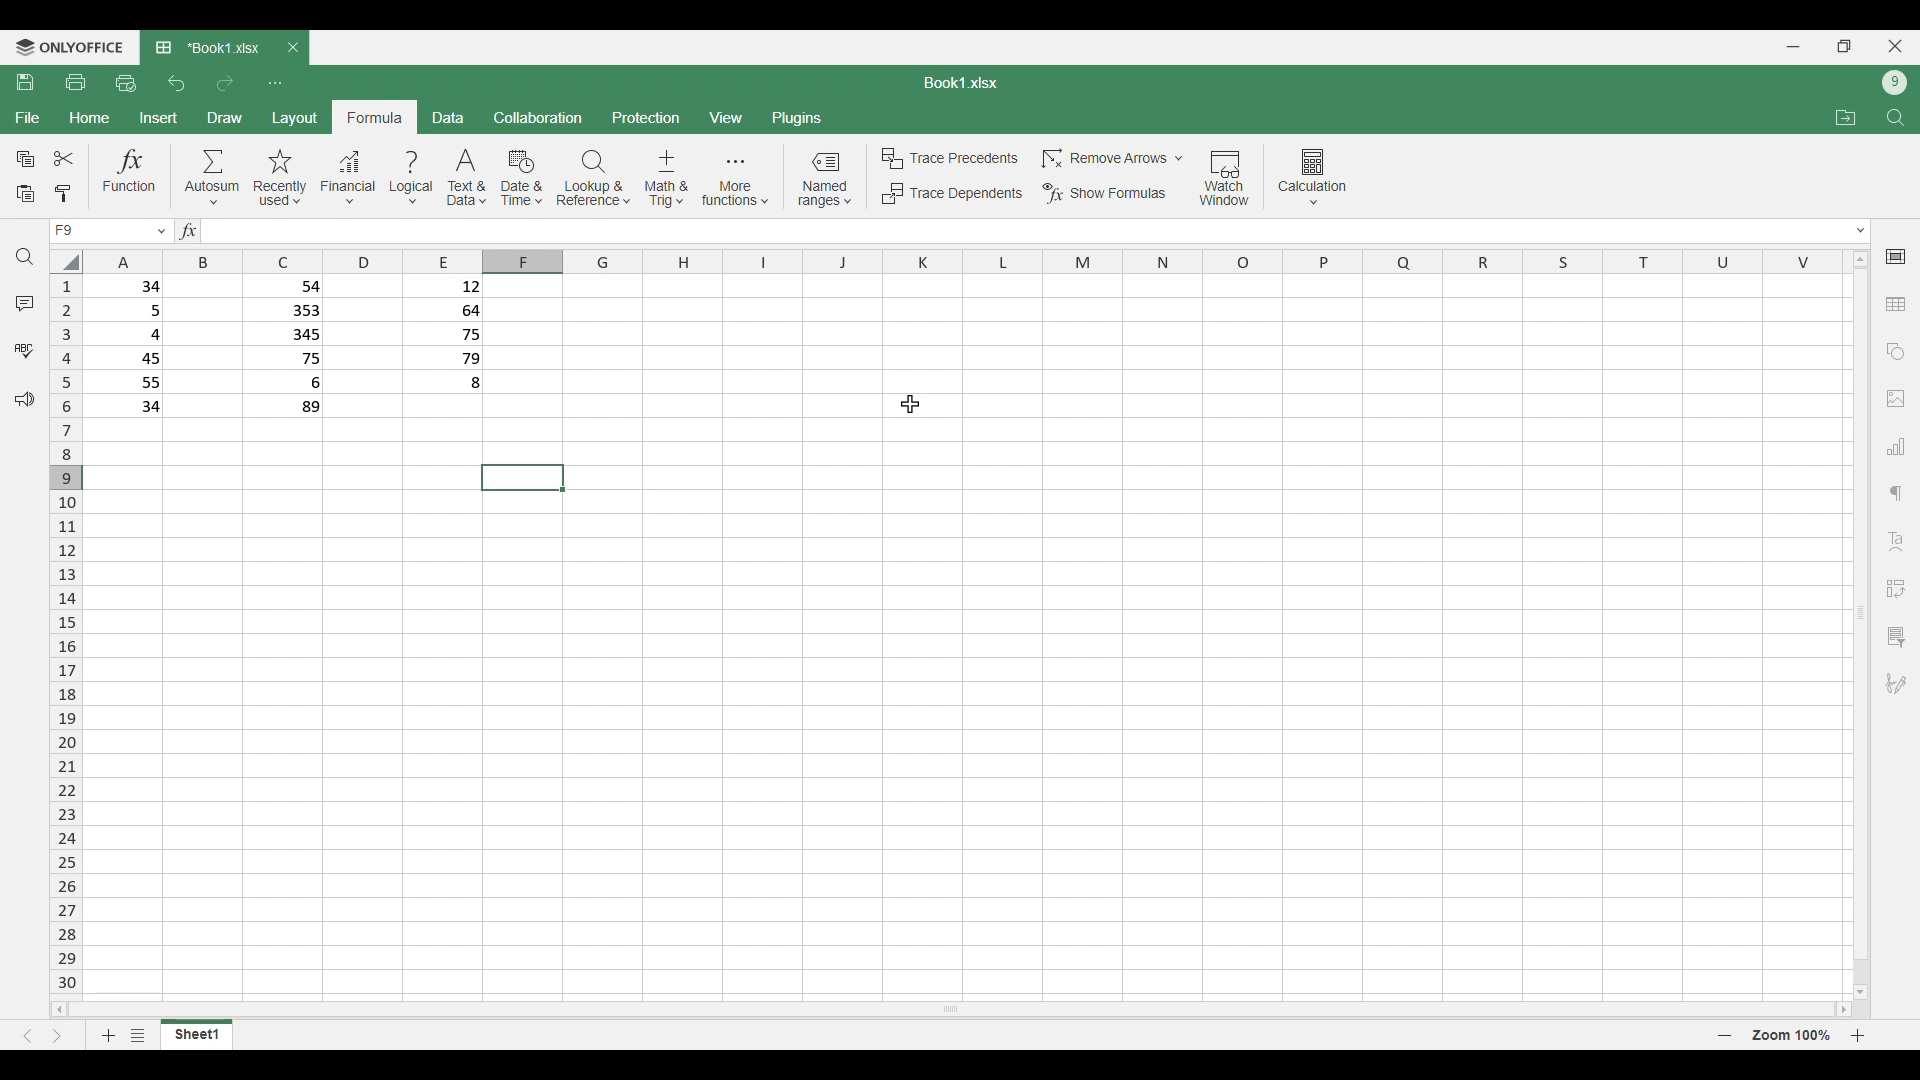 Image resolution: width=1920 pixels, height=1080 pixels. Describe the element at coordinates (539, 117) in the screenshot. I see `Collaboration menu` at that location.